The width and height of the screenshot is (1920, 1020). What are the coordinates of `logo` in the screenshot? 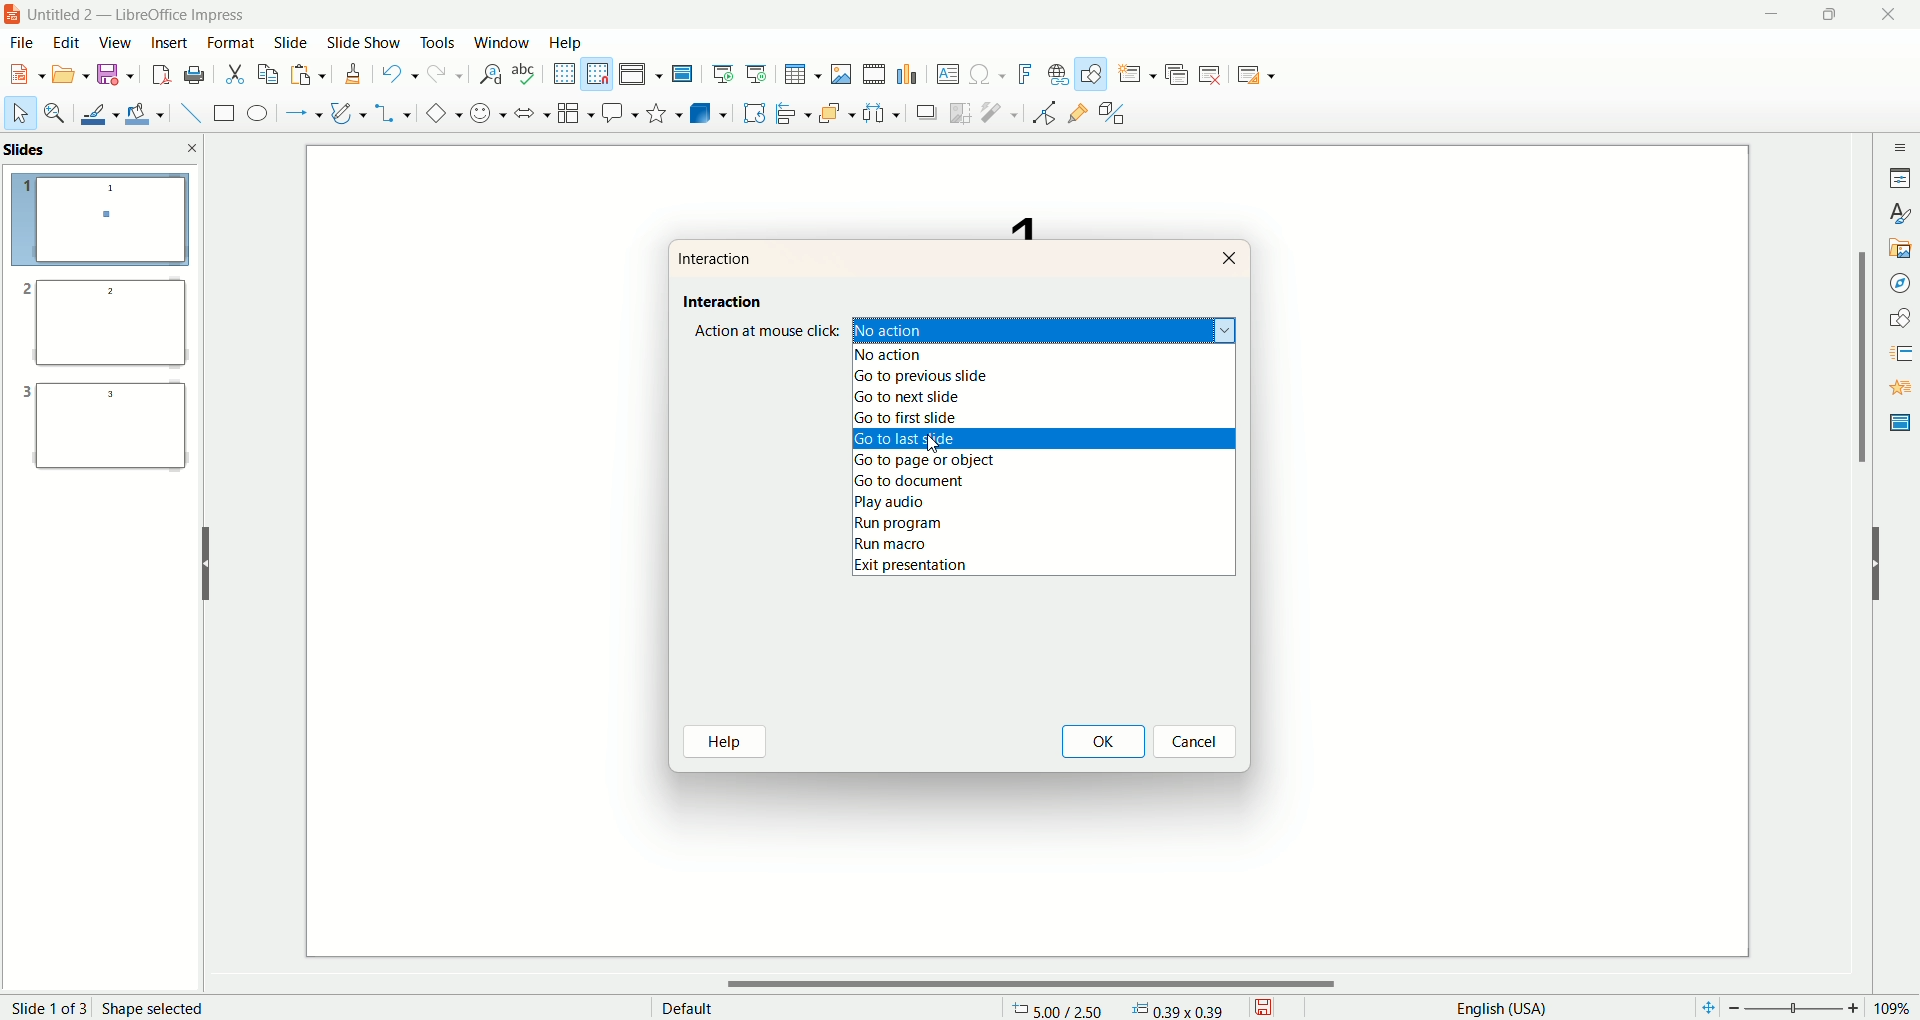 It's located at (13, 17).